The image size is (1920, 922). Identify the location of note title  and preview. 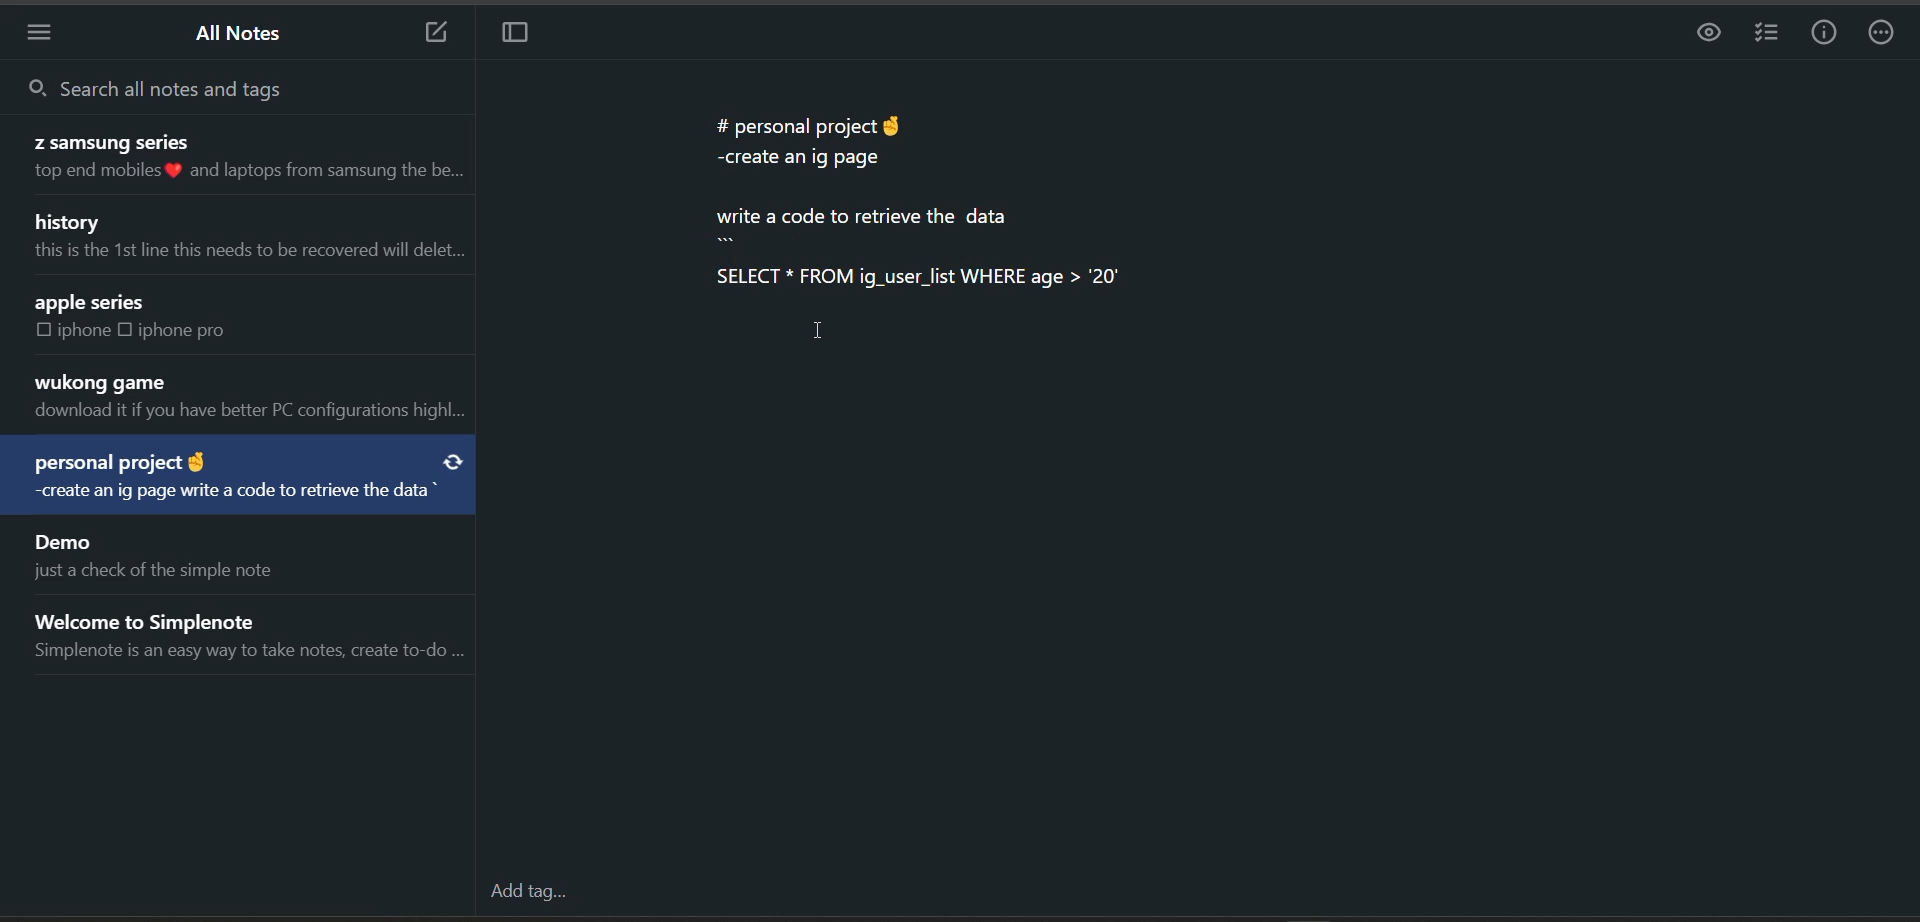
(150, 555).